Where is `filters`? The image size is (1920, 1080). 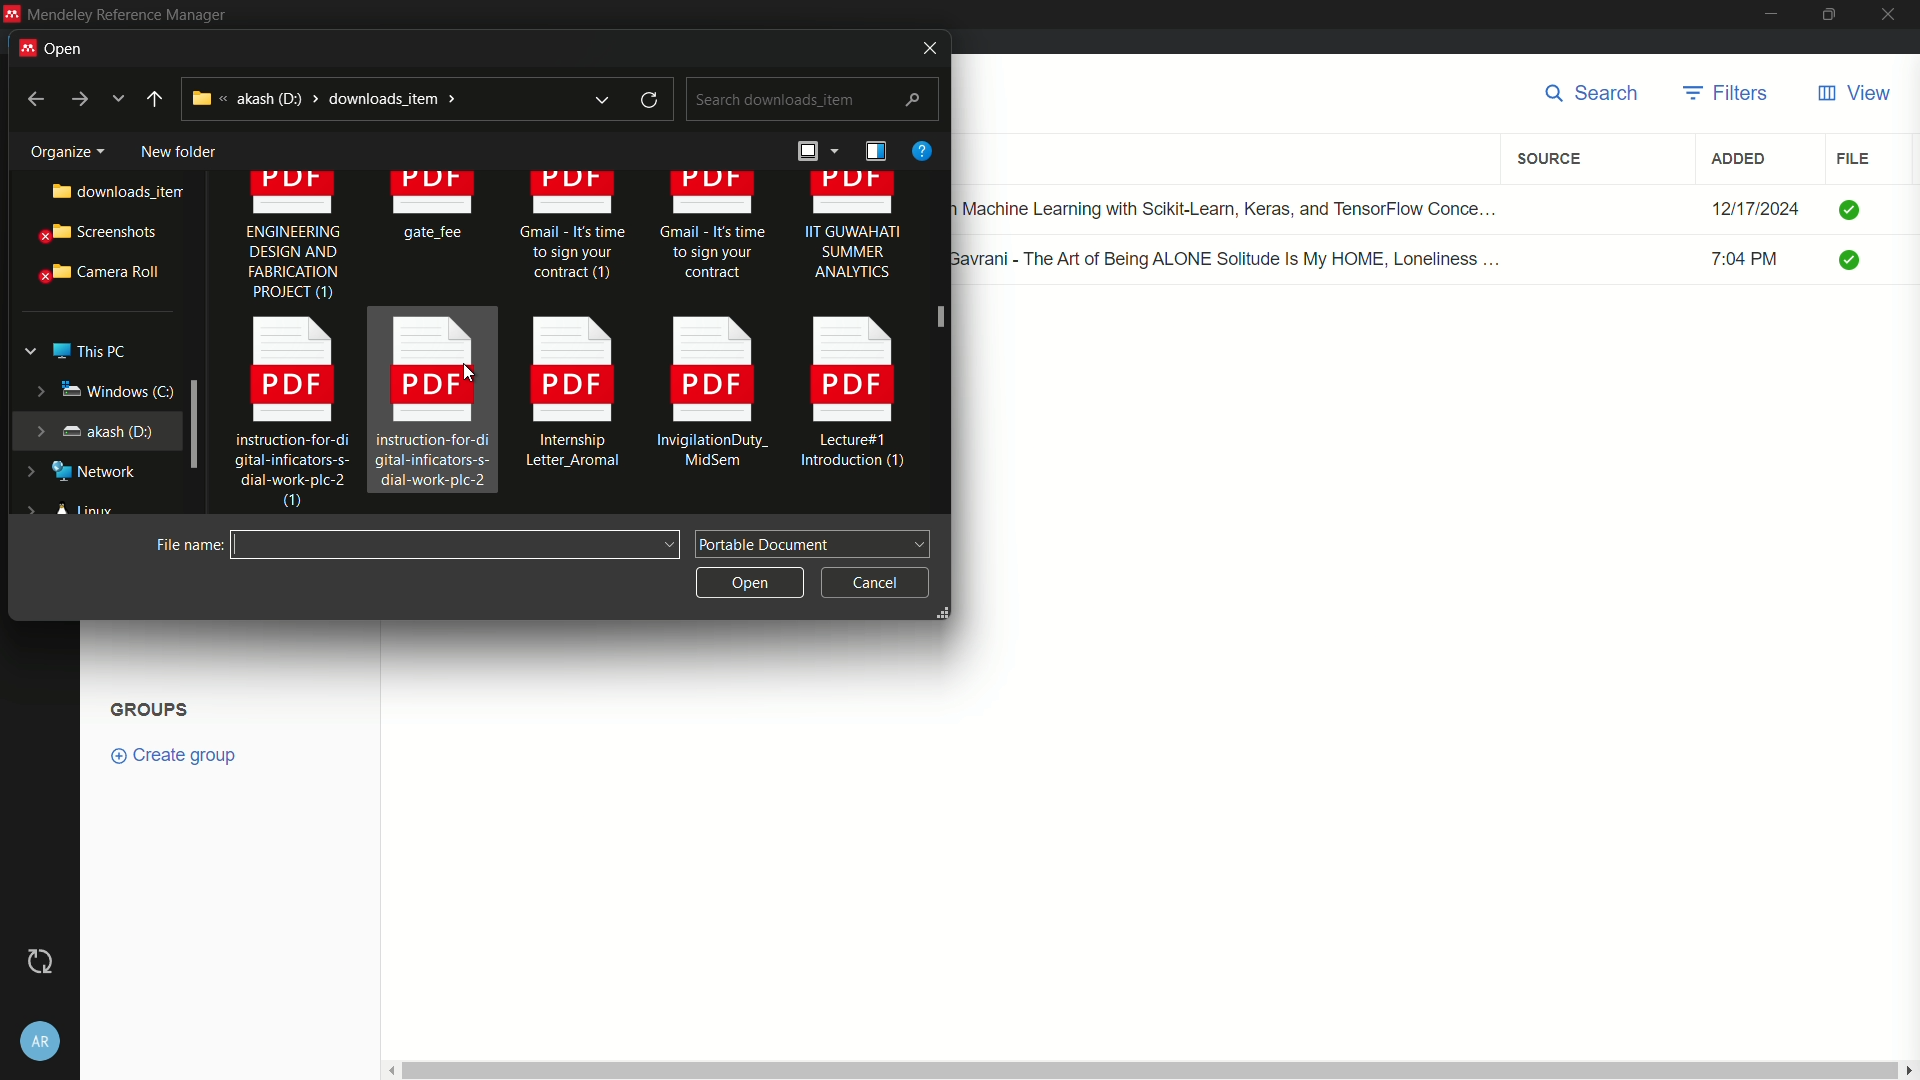 filters is located at coordinates (1727, 94).